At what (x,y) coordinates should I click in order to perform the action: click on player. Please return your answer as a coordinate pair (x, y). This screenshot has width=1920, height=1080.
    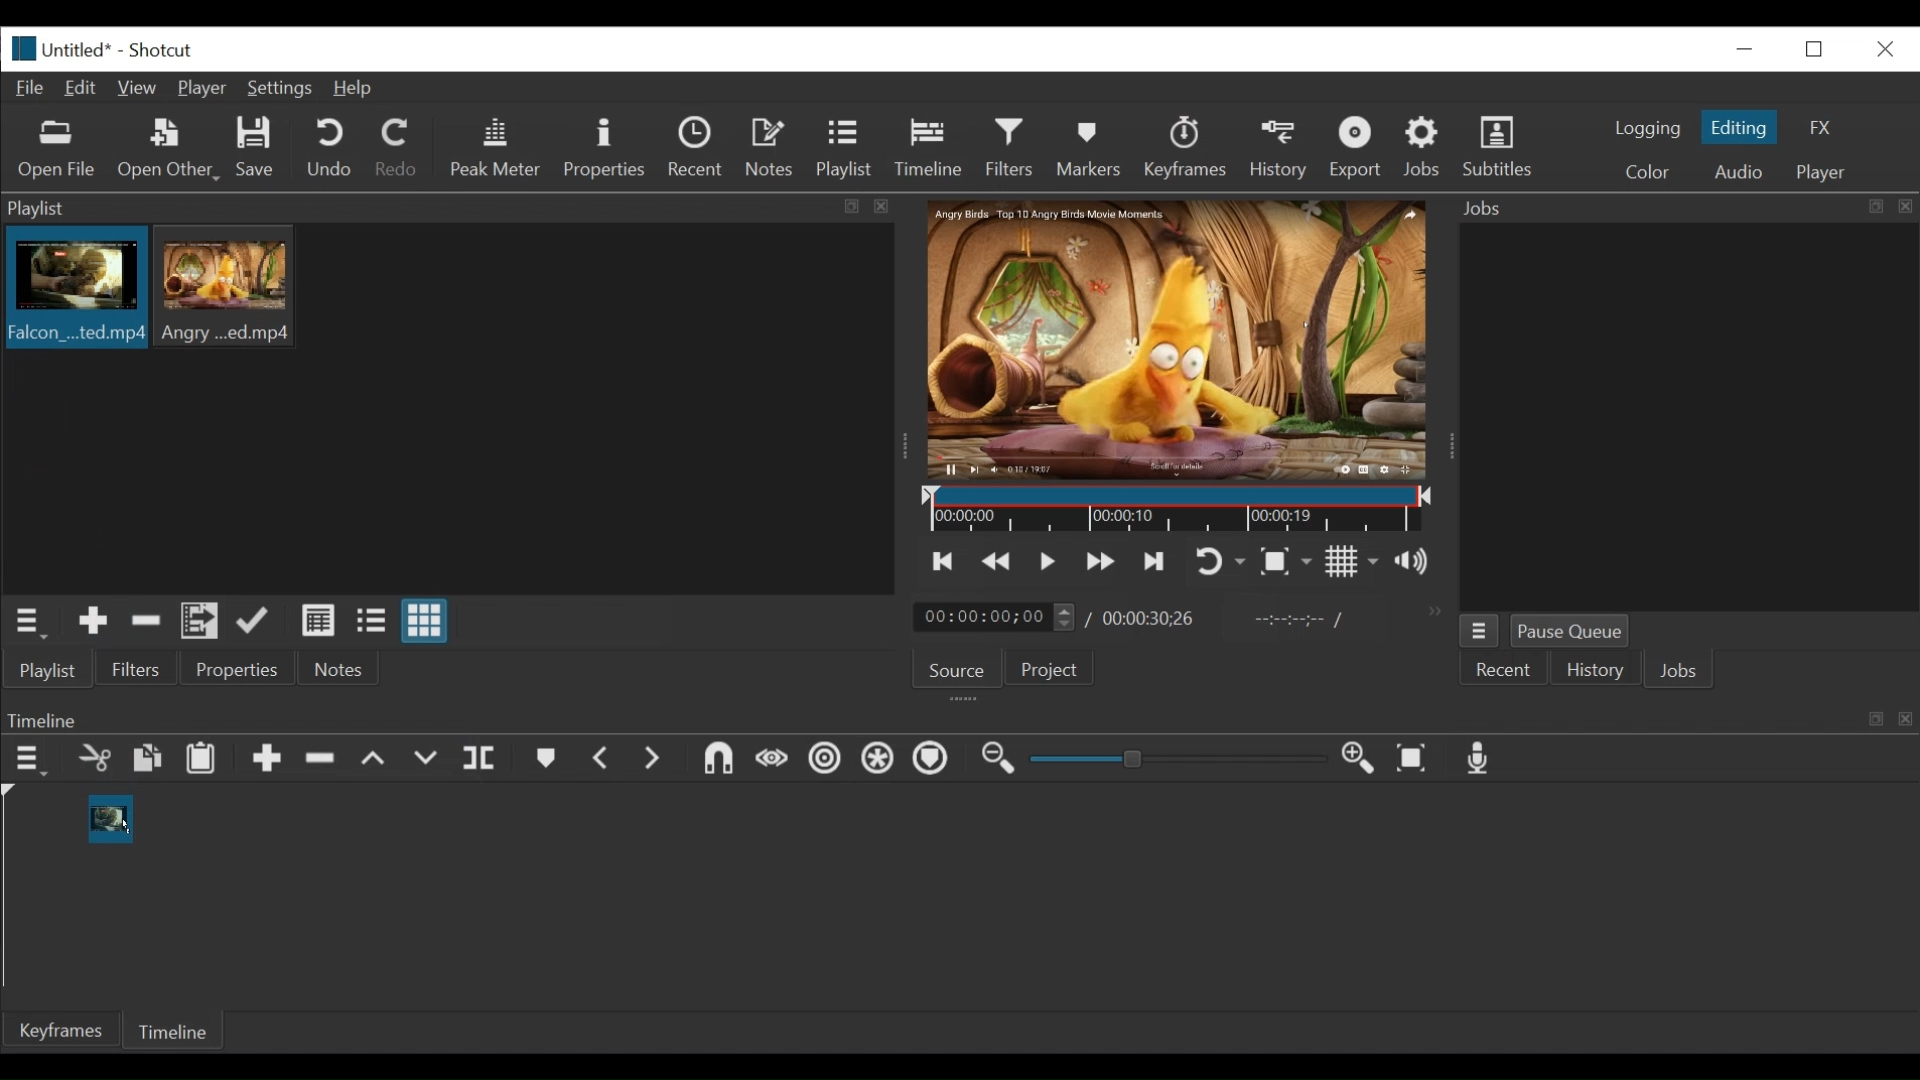
    Looking at the image, I should click on (1823, 173).